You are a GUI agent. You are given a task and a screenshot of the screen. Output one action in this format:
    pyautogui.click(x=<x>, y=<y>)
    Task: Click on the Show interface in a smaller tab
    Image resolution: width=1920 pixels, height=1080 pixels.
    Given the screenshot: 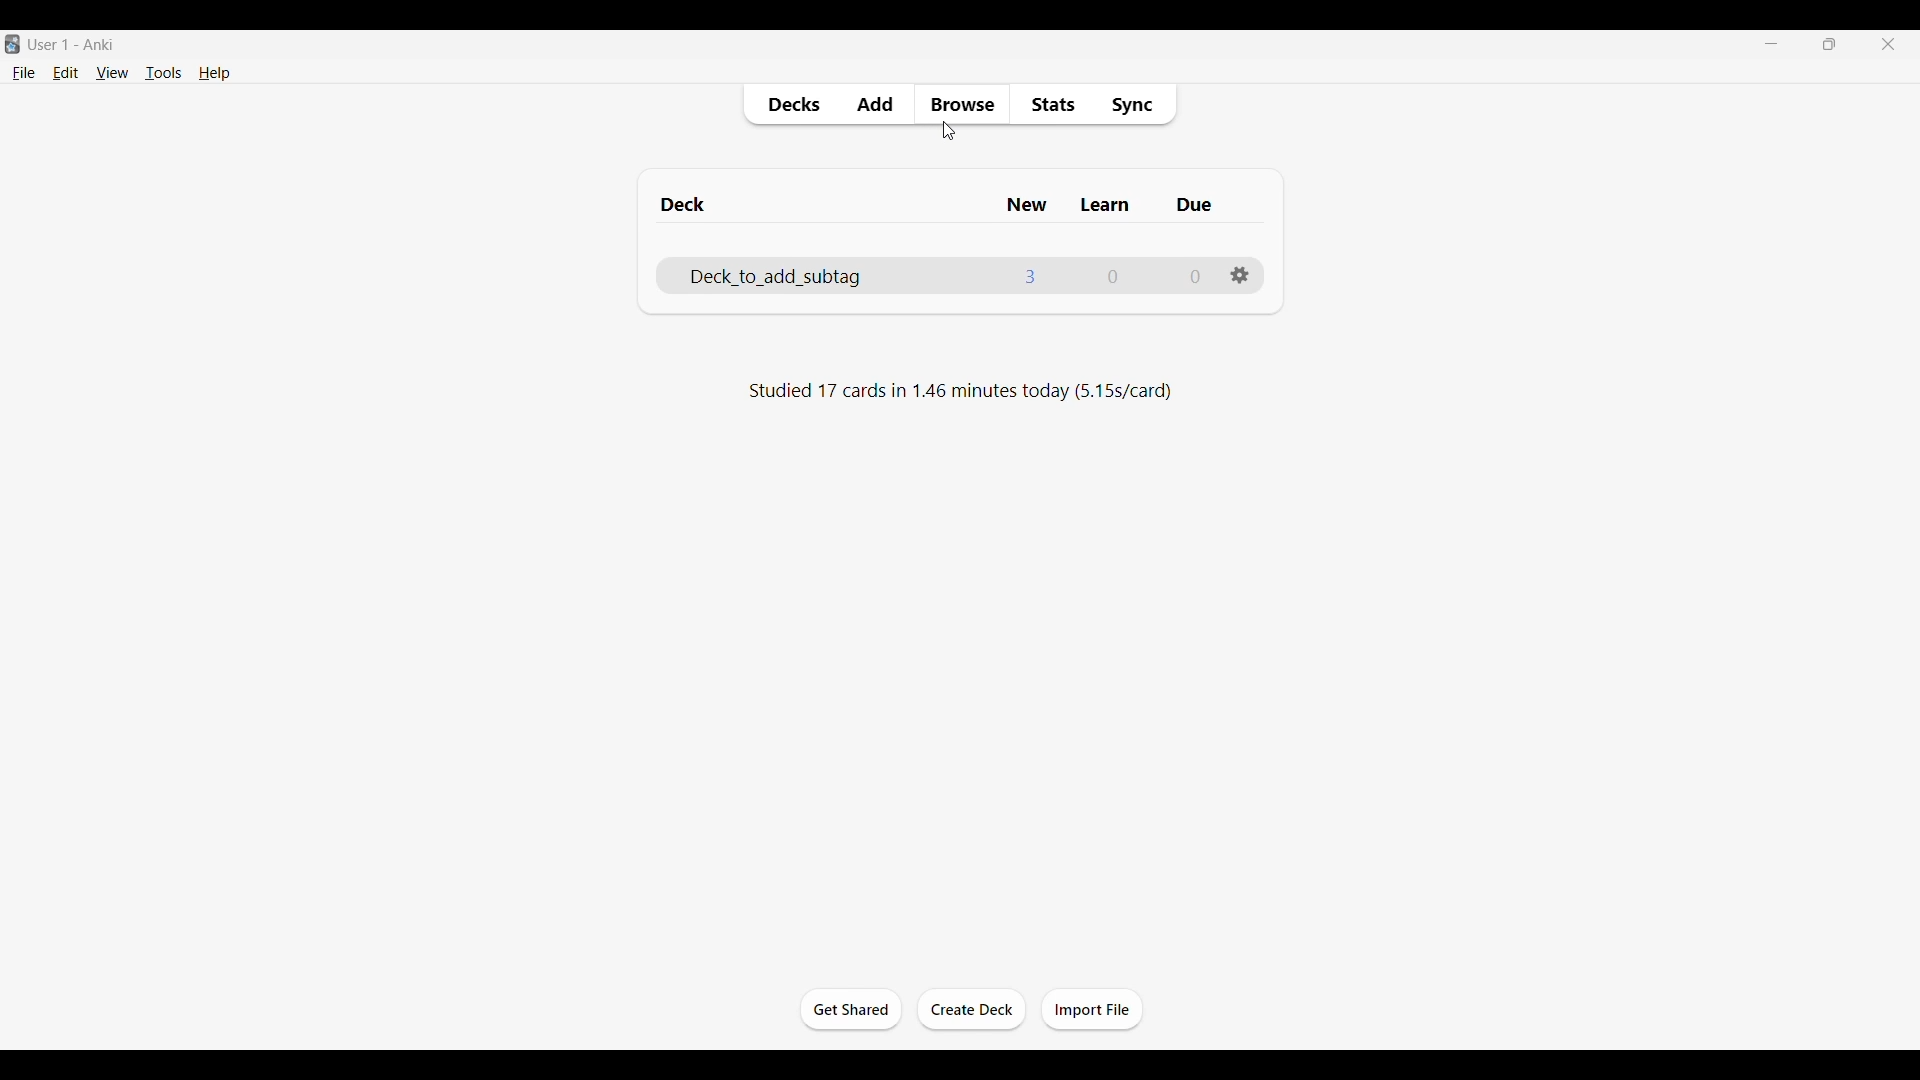 What is the action you would take?
    pyautogui.click(x=1829, y=44)
    